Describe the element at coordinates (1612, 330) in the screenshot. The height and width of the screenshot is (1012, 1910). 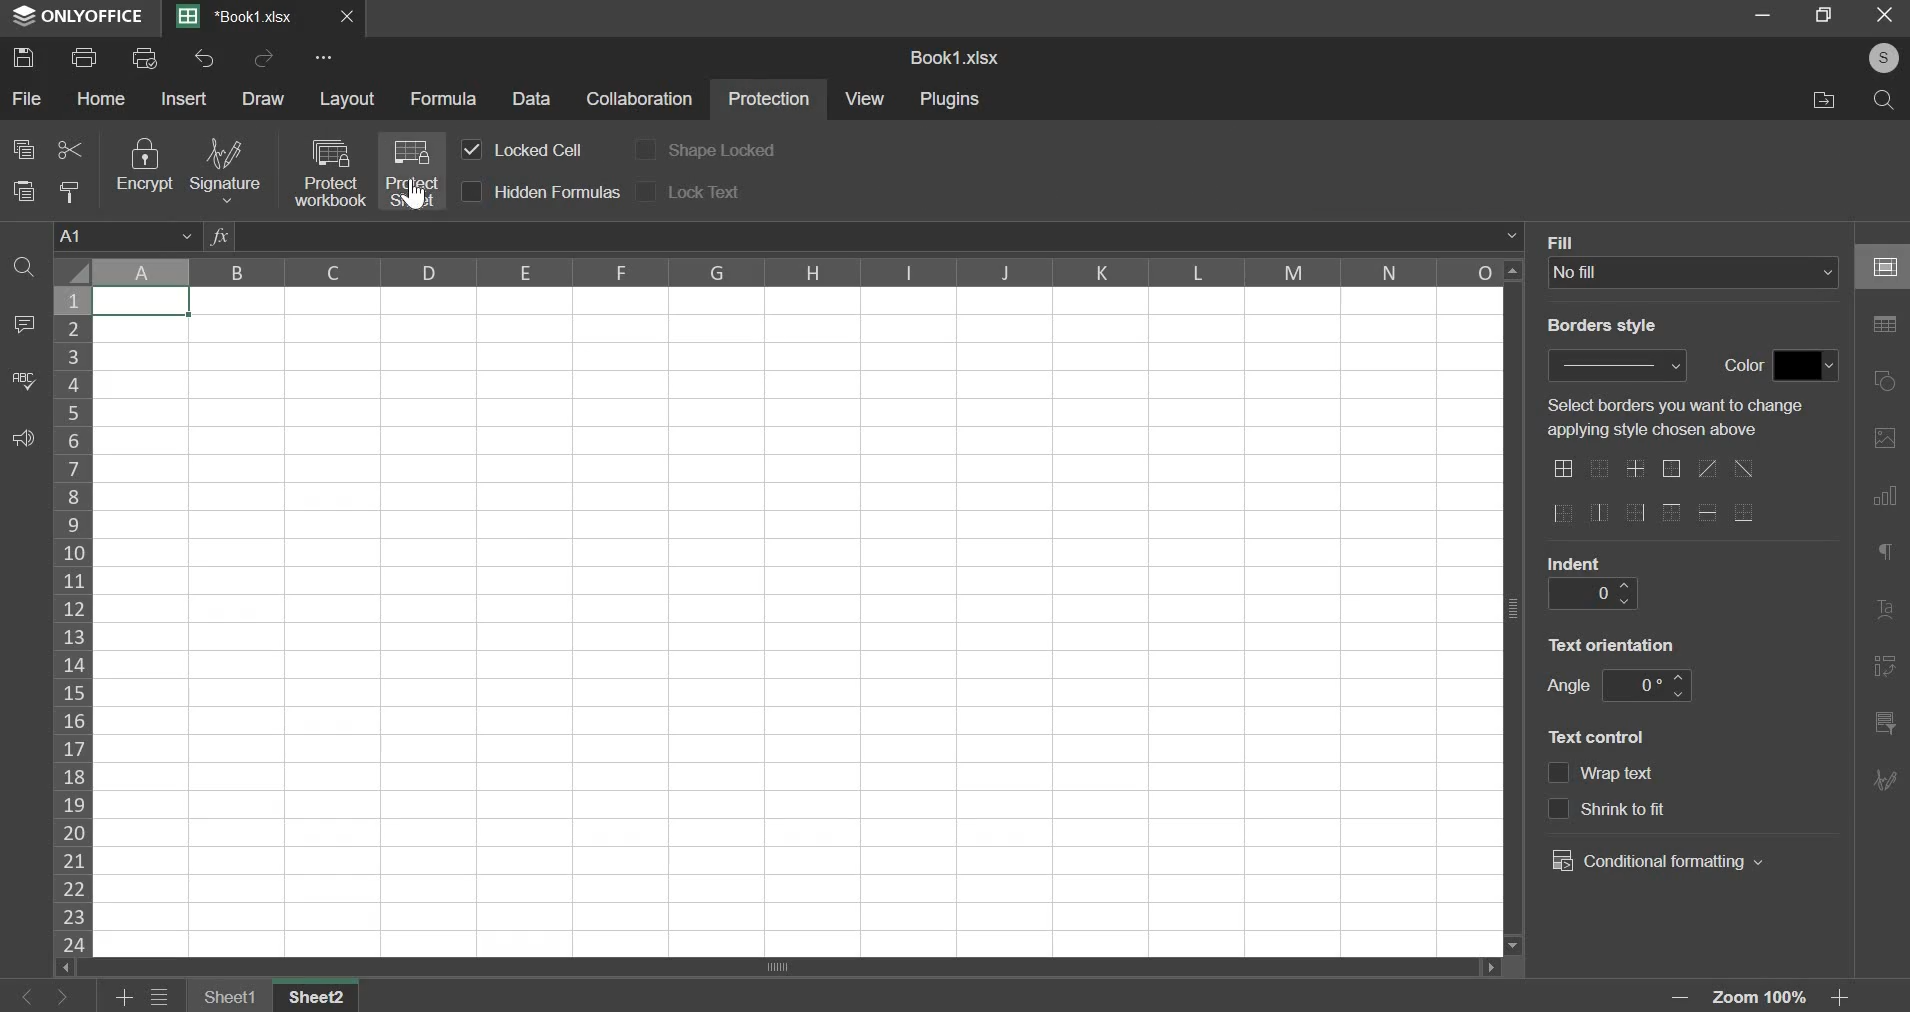
I see `Border style` at that location.